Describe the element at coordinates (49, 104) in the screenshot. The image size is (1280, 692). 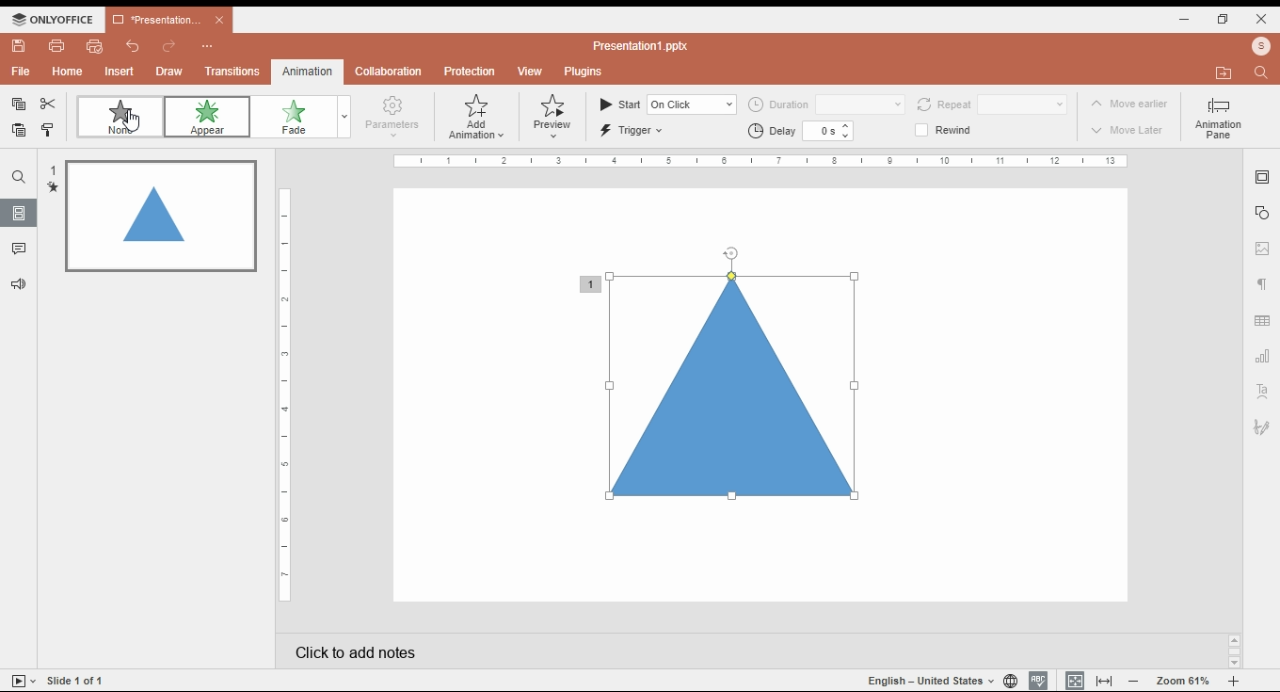
I see `cut` at that location.